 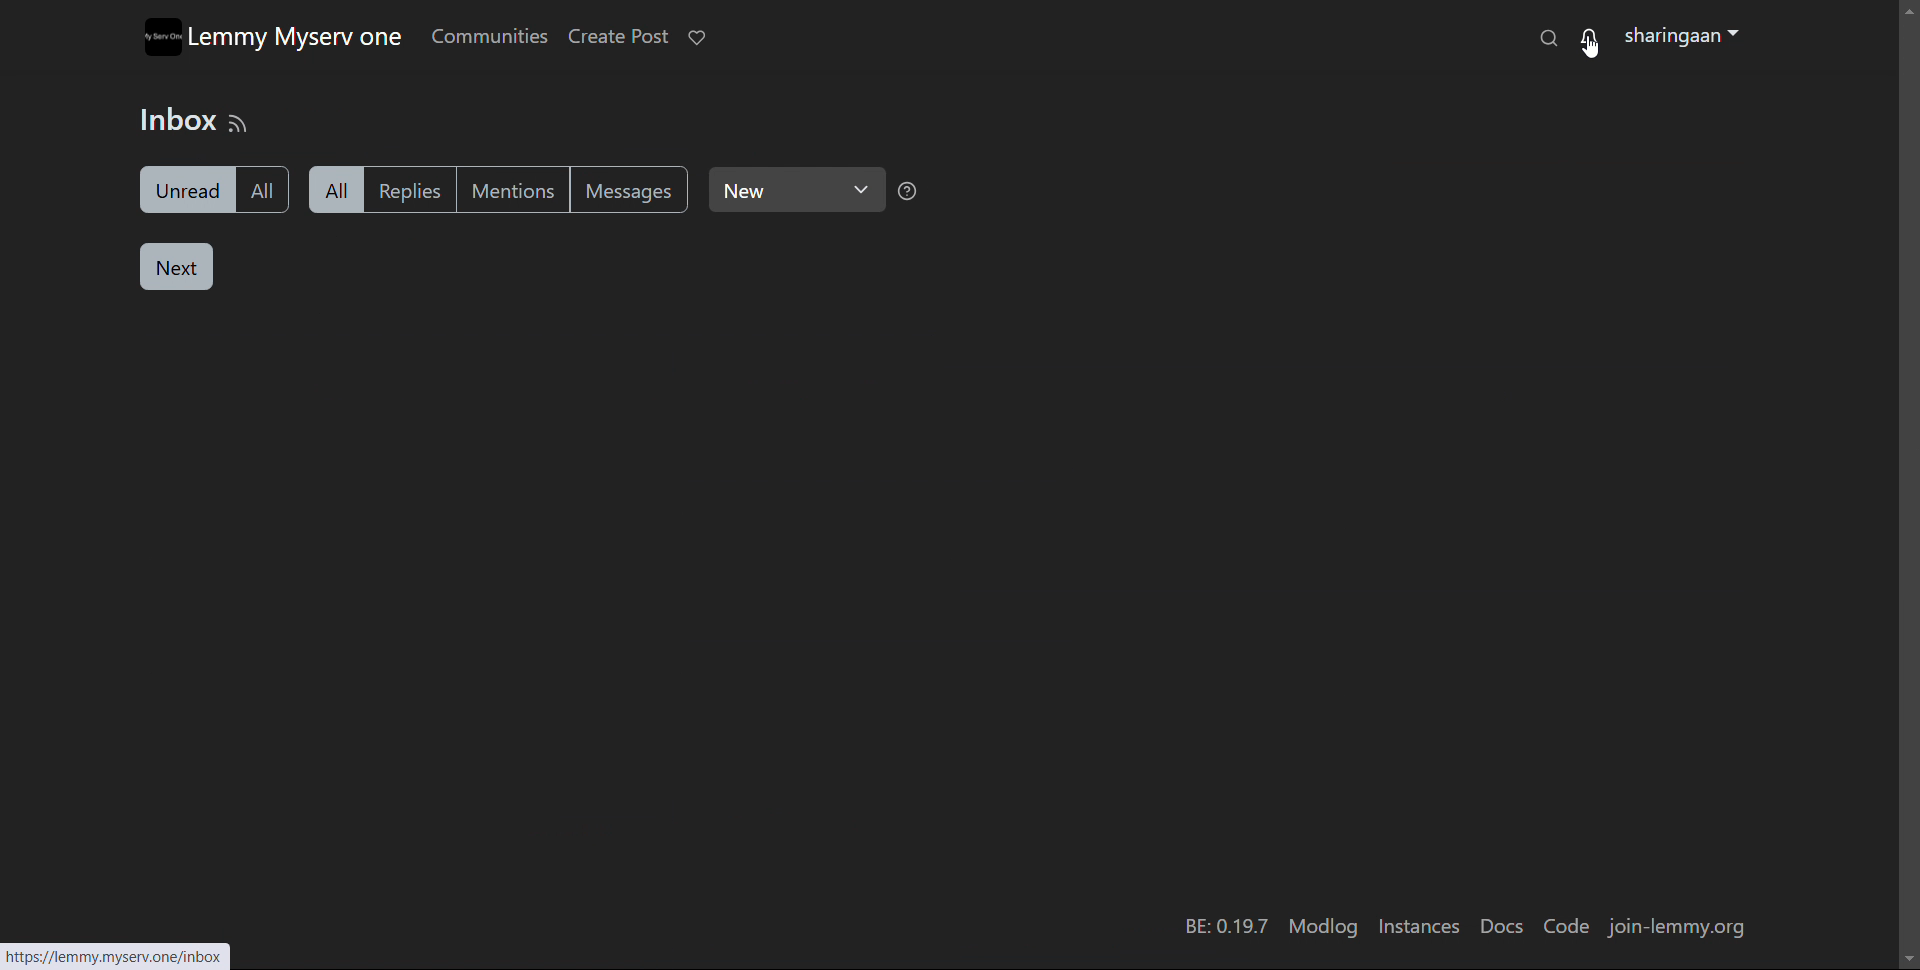 What do you see at coordinates (1416, 927) in the screenshot?
I see `instances` at bounding box center [1416, 927].